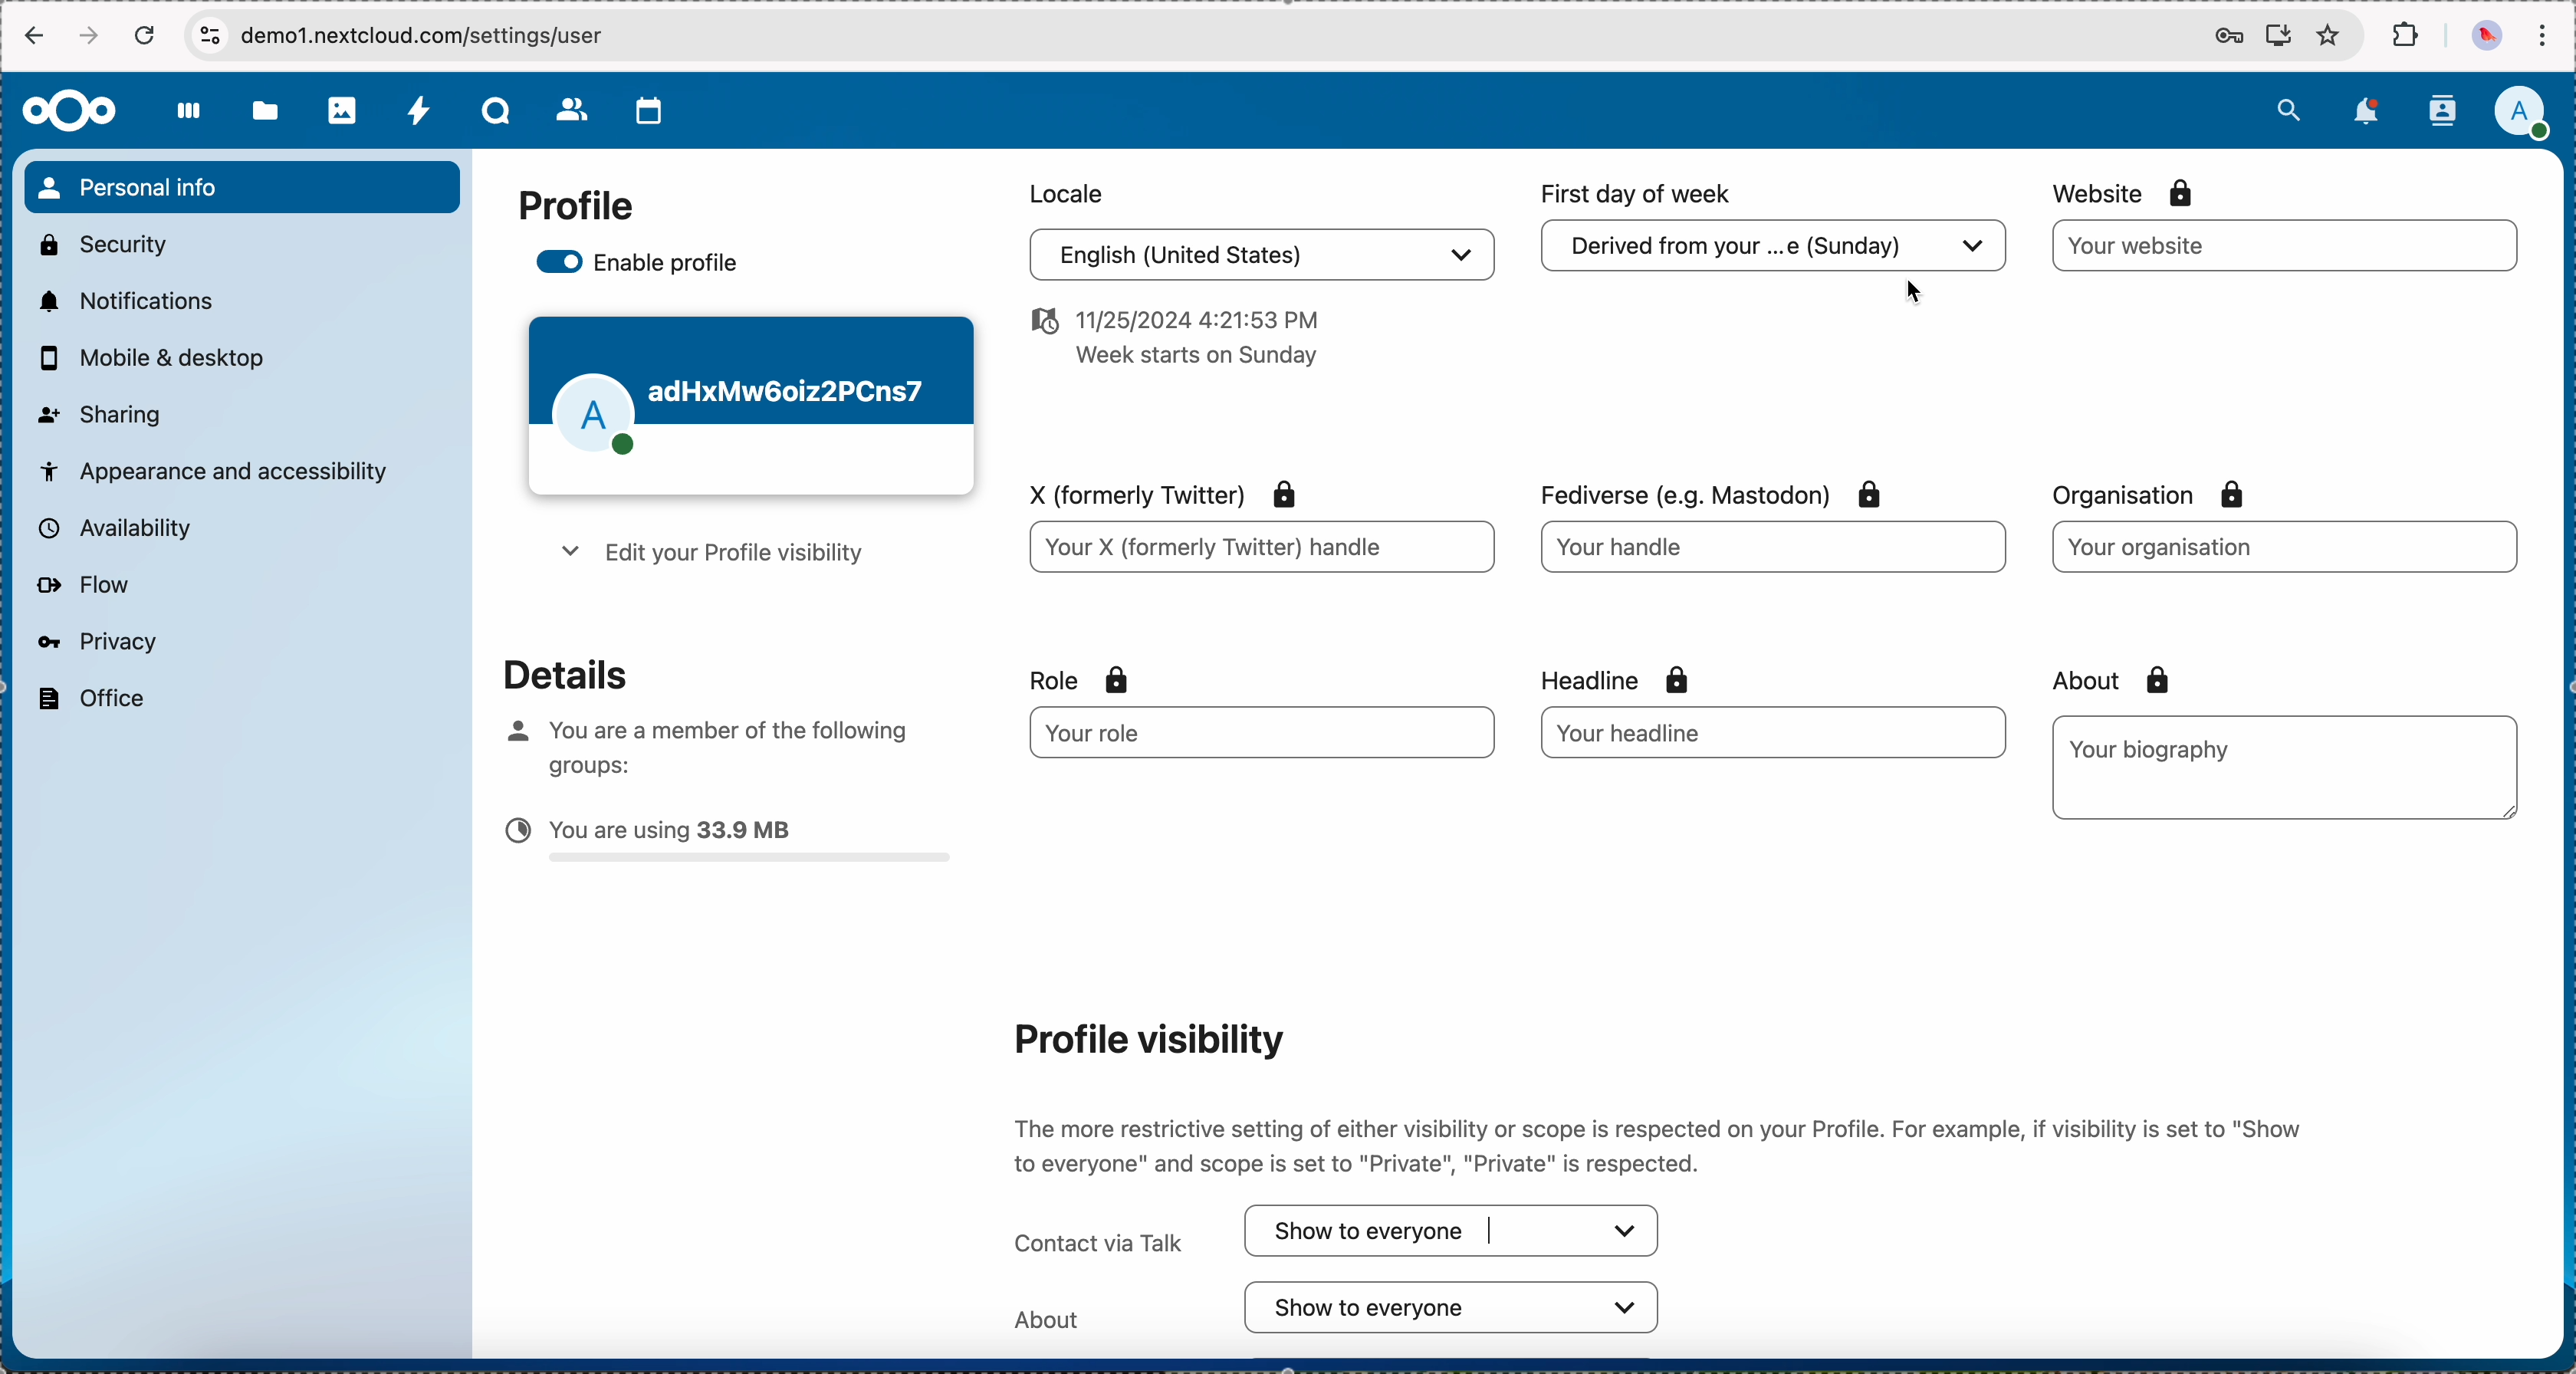  Describe the element at coordinates (642, 265) in the screenshot. I see `enable profile` at that location.